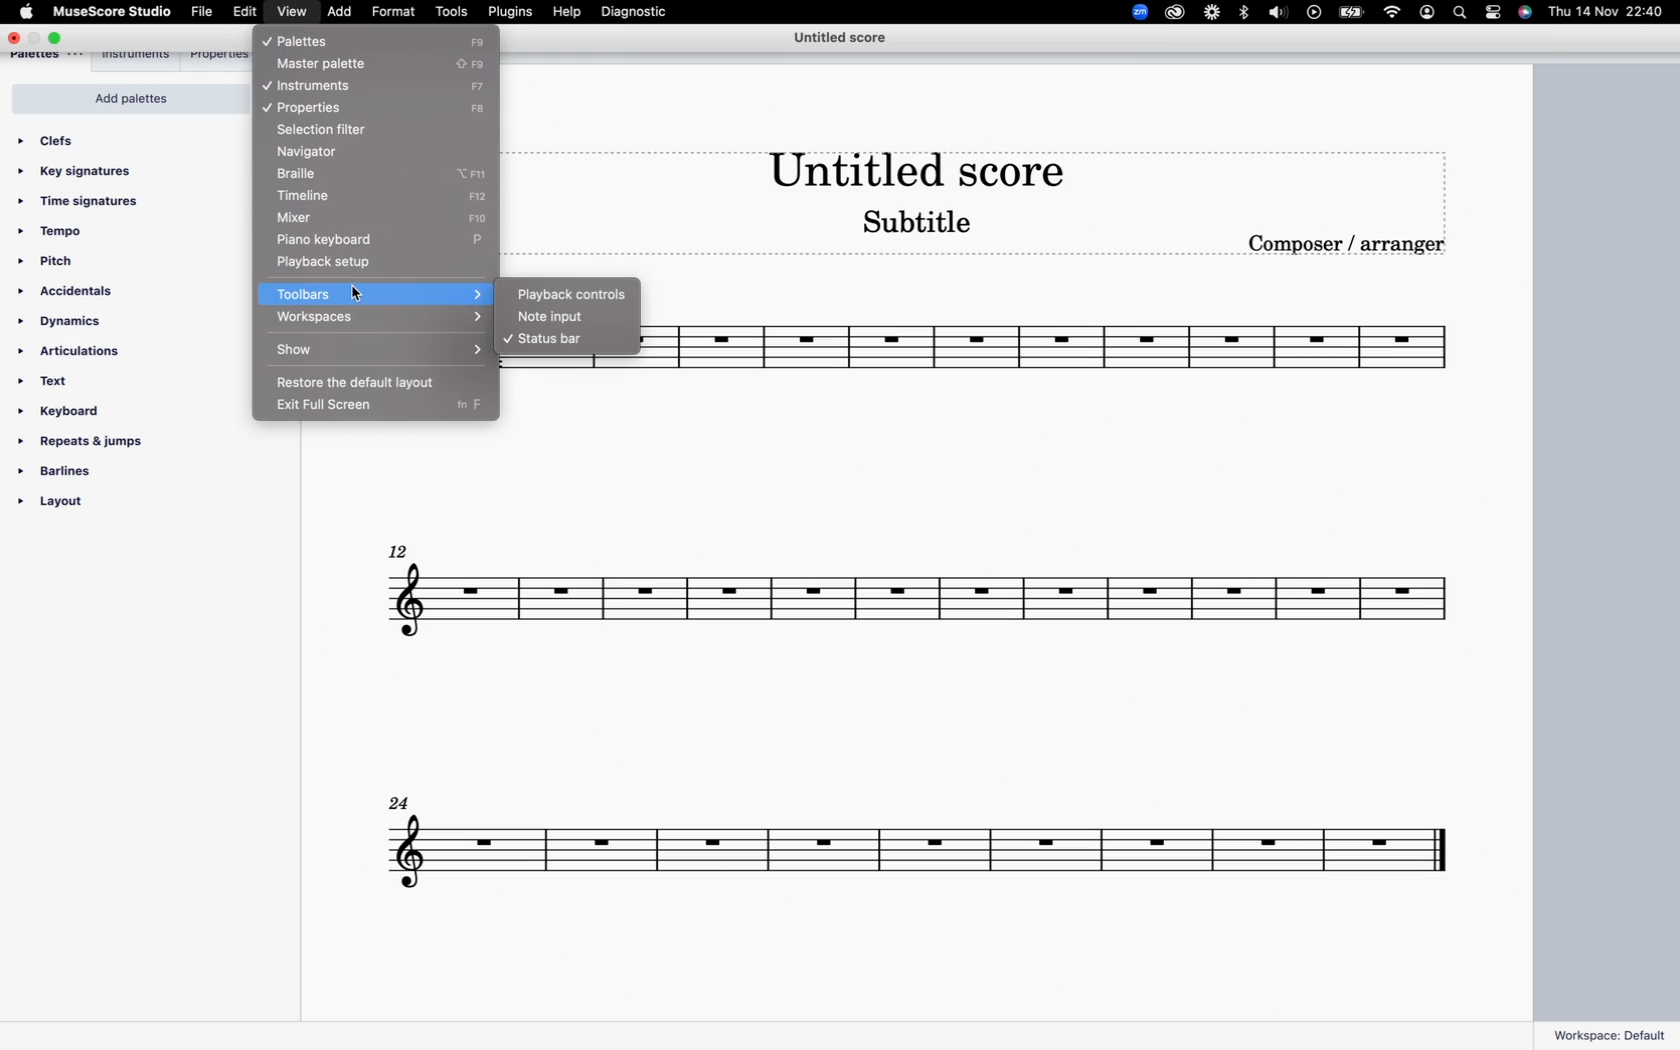  What do you see at coordinates (1608, 13) in the screenshot?
I see `date and time` at bounding box center [1608, 13].